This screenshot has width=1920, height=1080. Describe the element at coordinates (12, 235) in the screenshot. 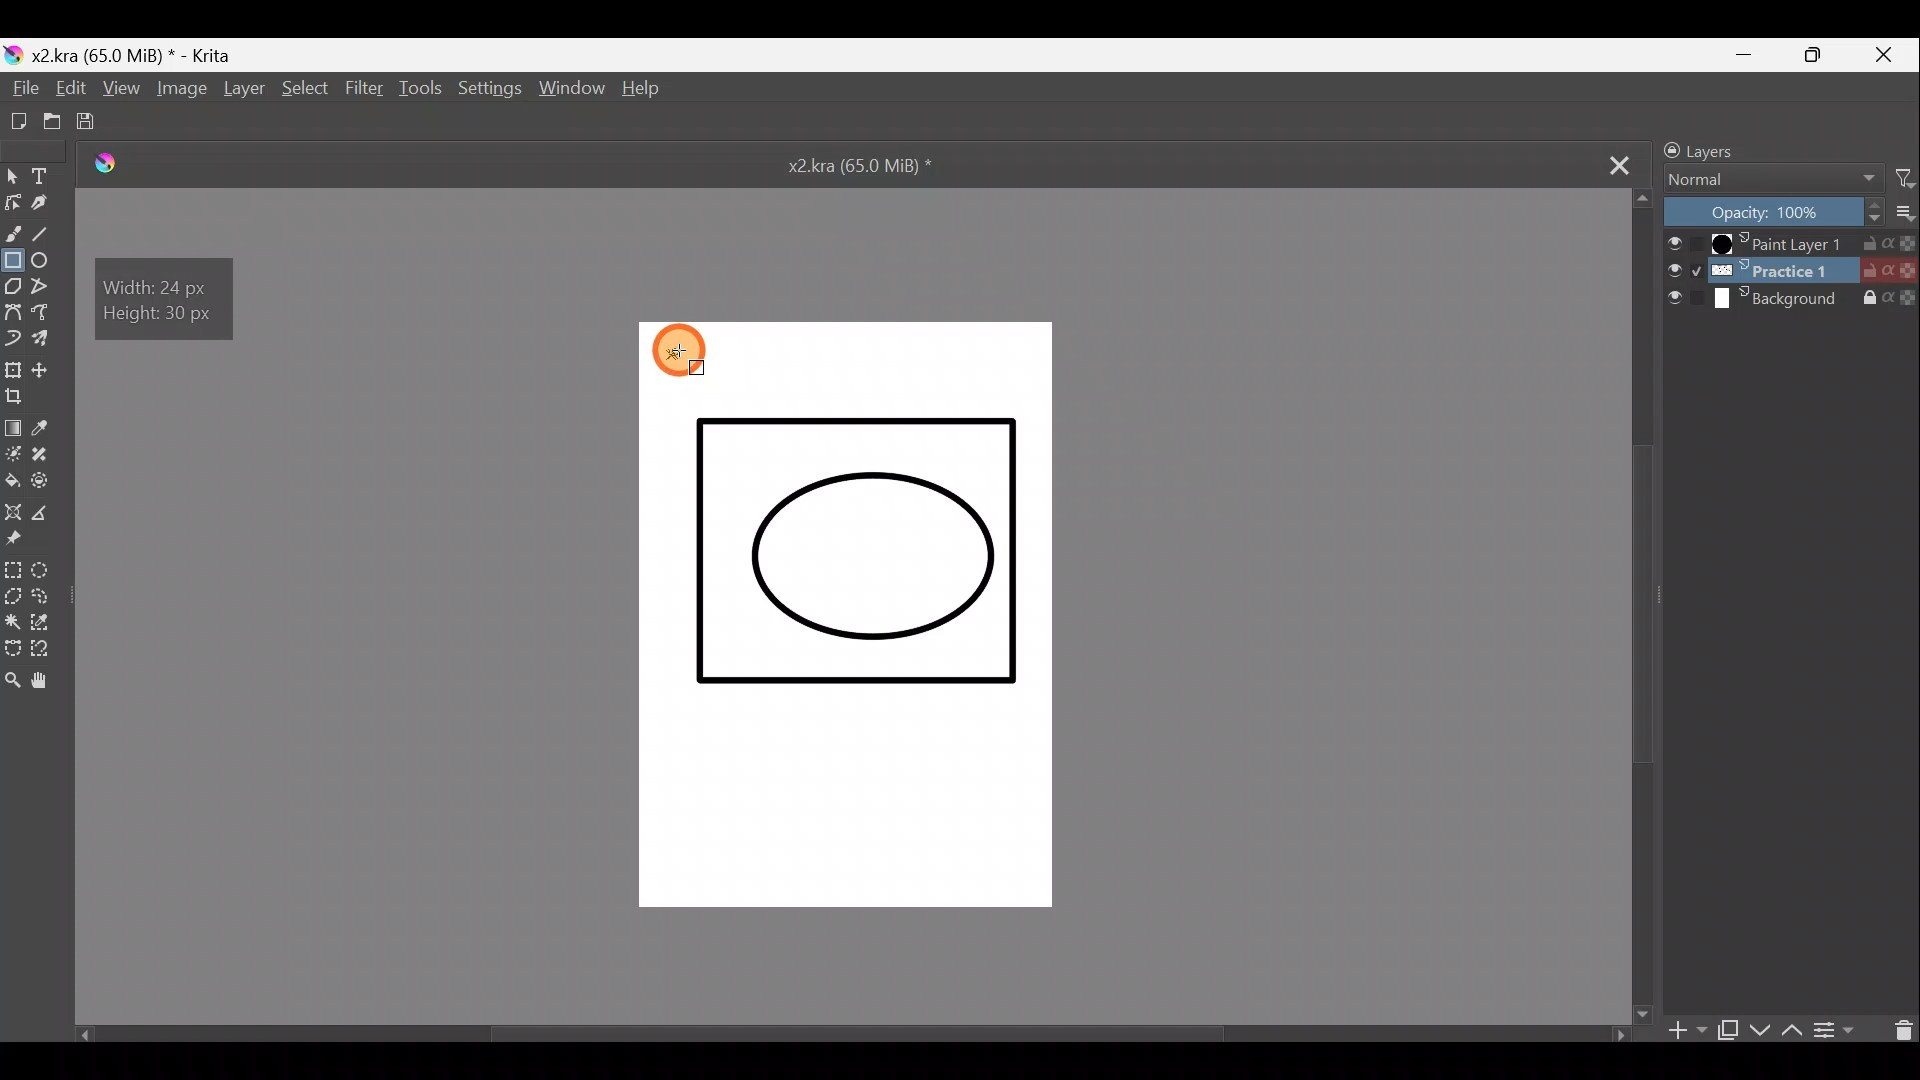

I see `Freehand brush tool` at that location.